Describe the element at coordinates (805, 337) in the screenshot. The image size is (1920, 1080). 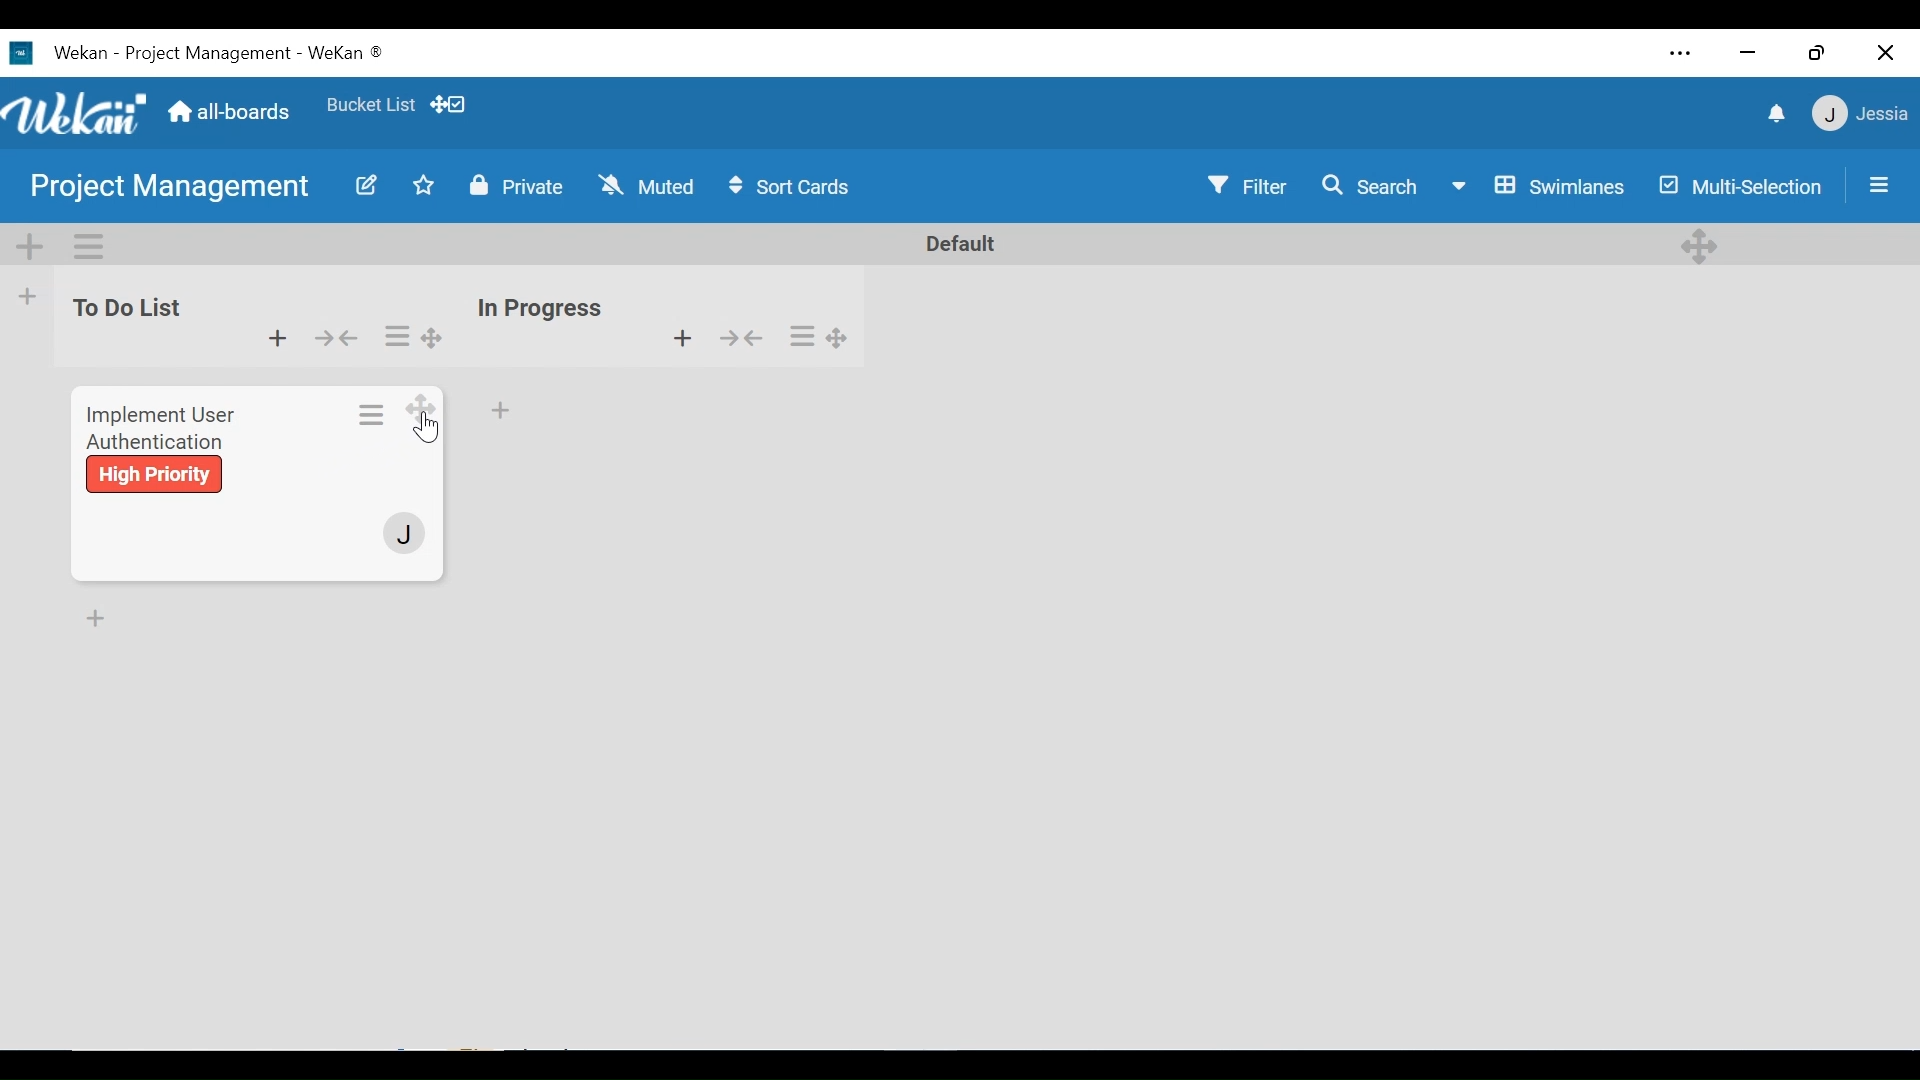
I see `list actions` at that location.